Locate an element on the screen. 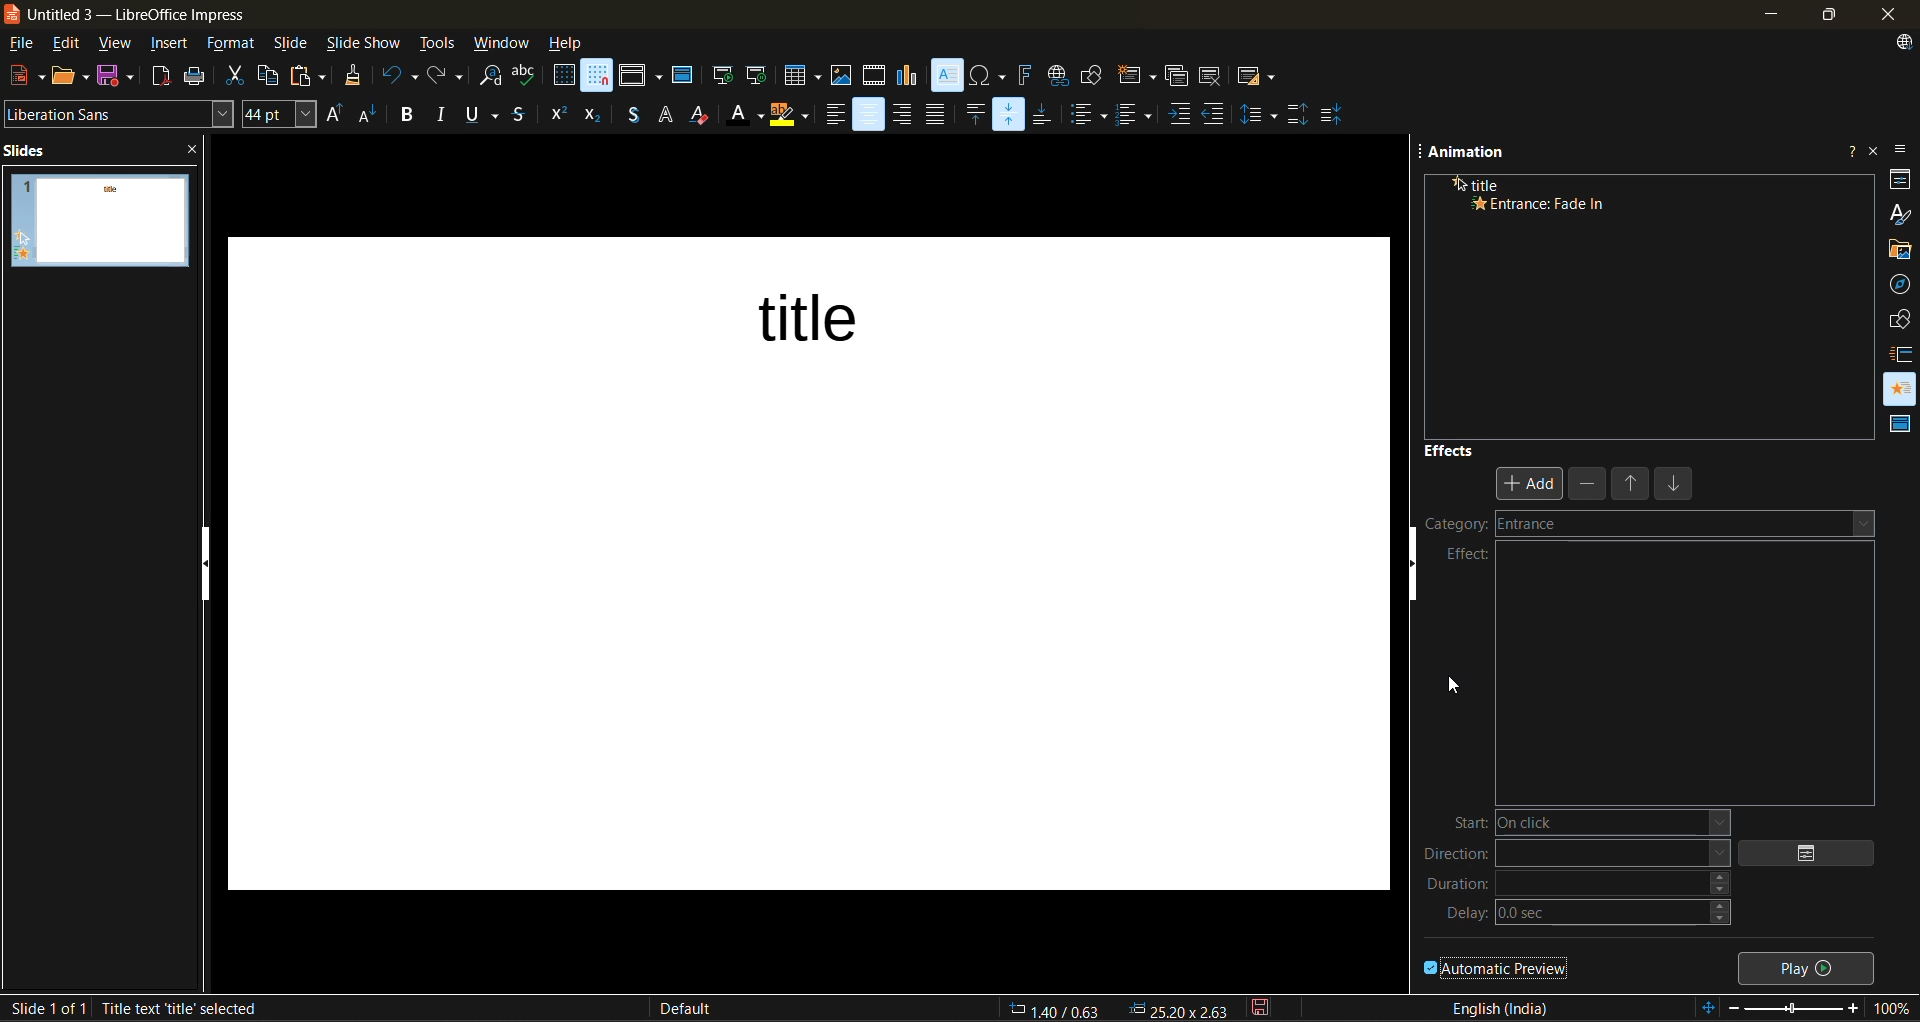 The width and height of the screenshot is (1920, 1022). insert chart is located at coordinates (909, 76).